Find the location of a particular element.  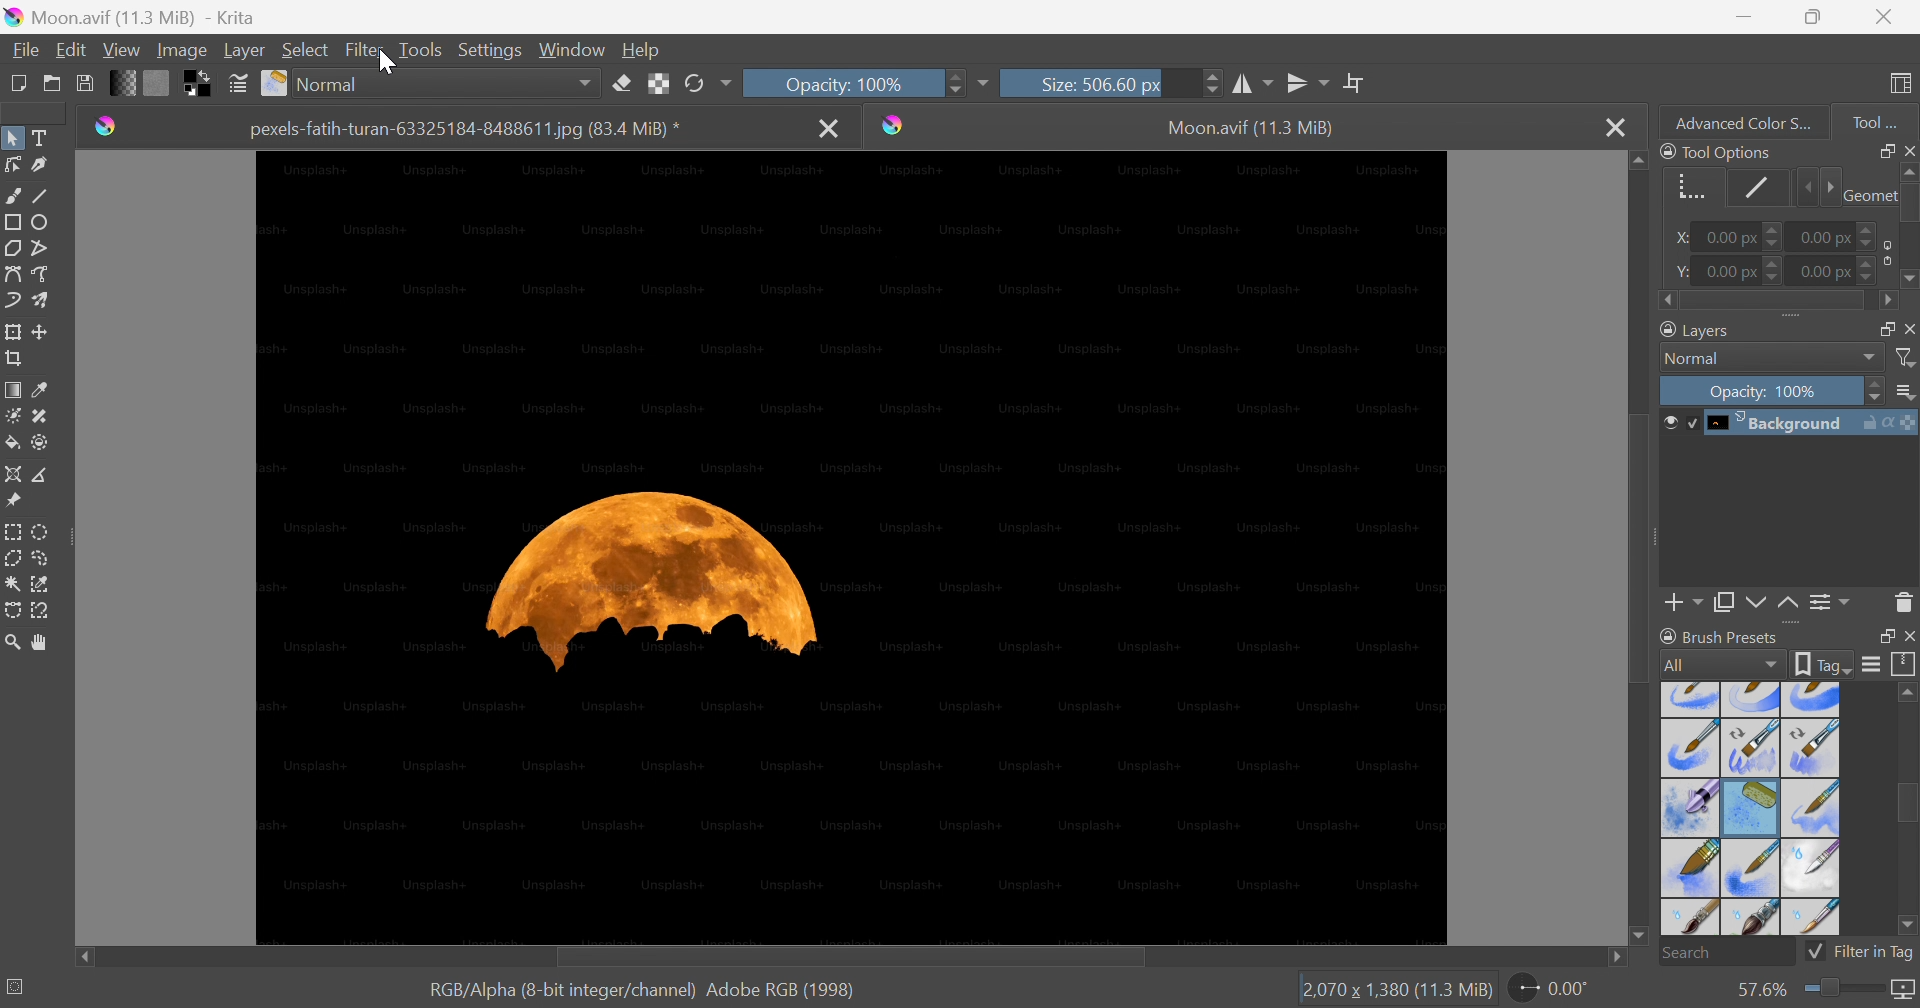

tag is located at coordinates (1824, 665).